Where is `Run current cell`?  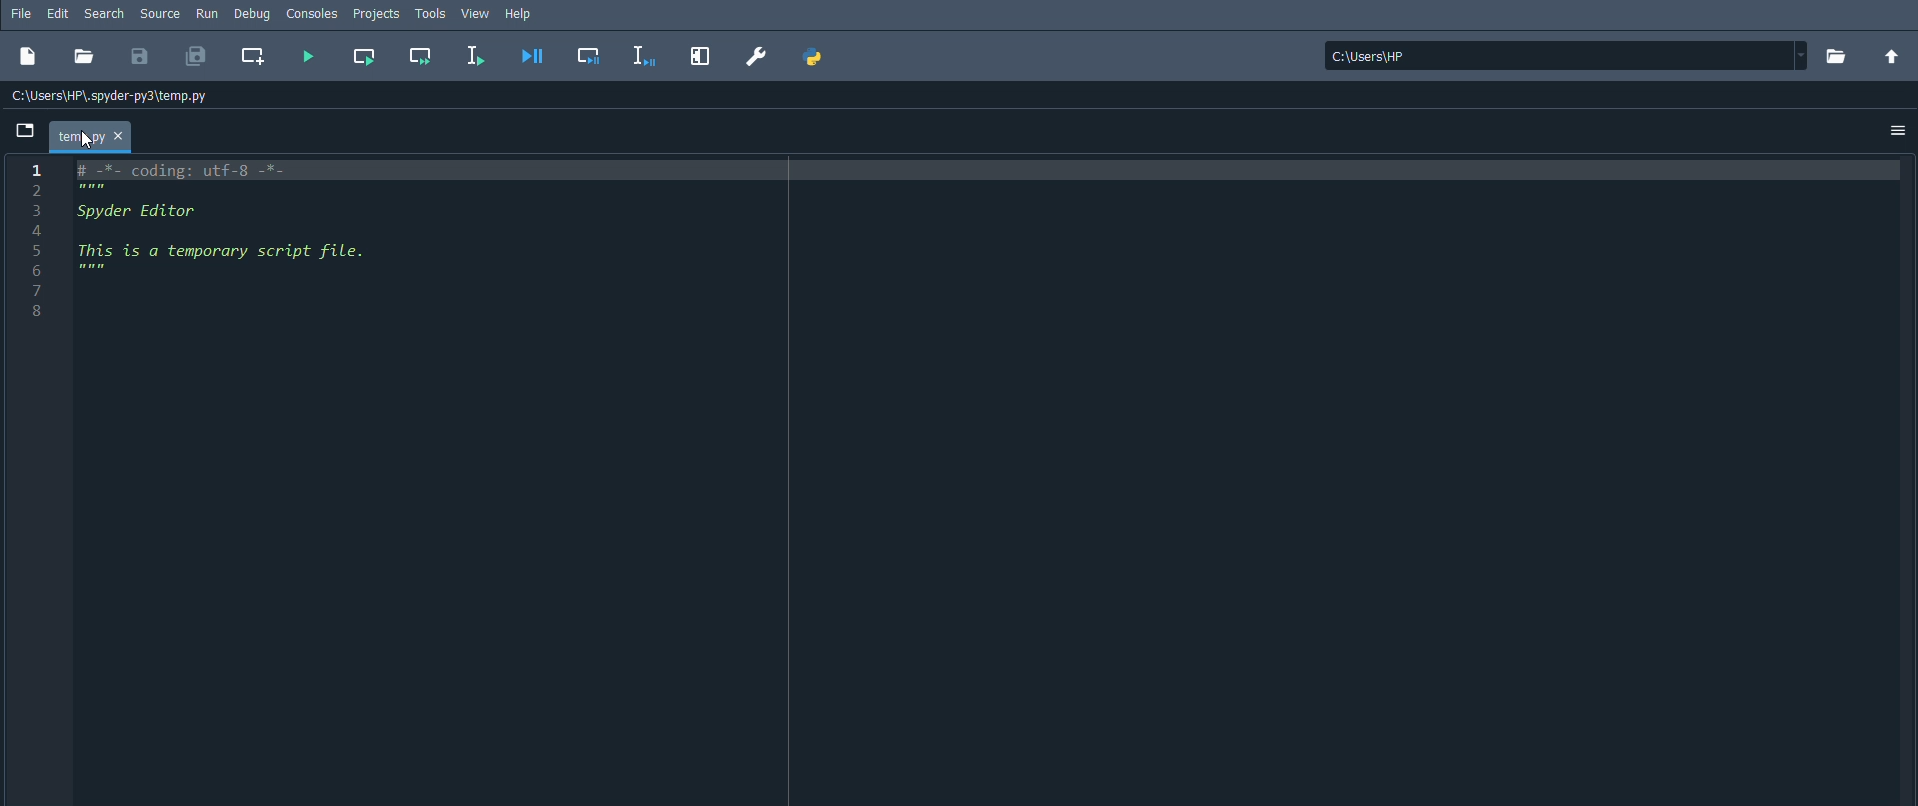 Run current cell is located at coordinates (365, 58).